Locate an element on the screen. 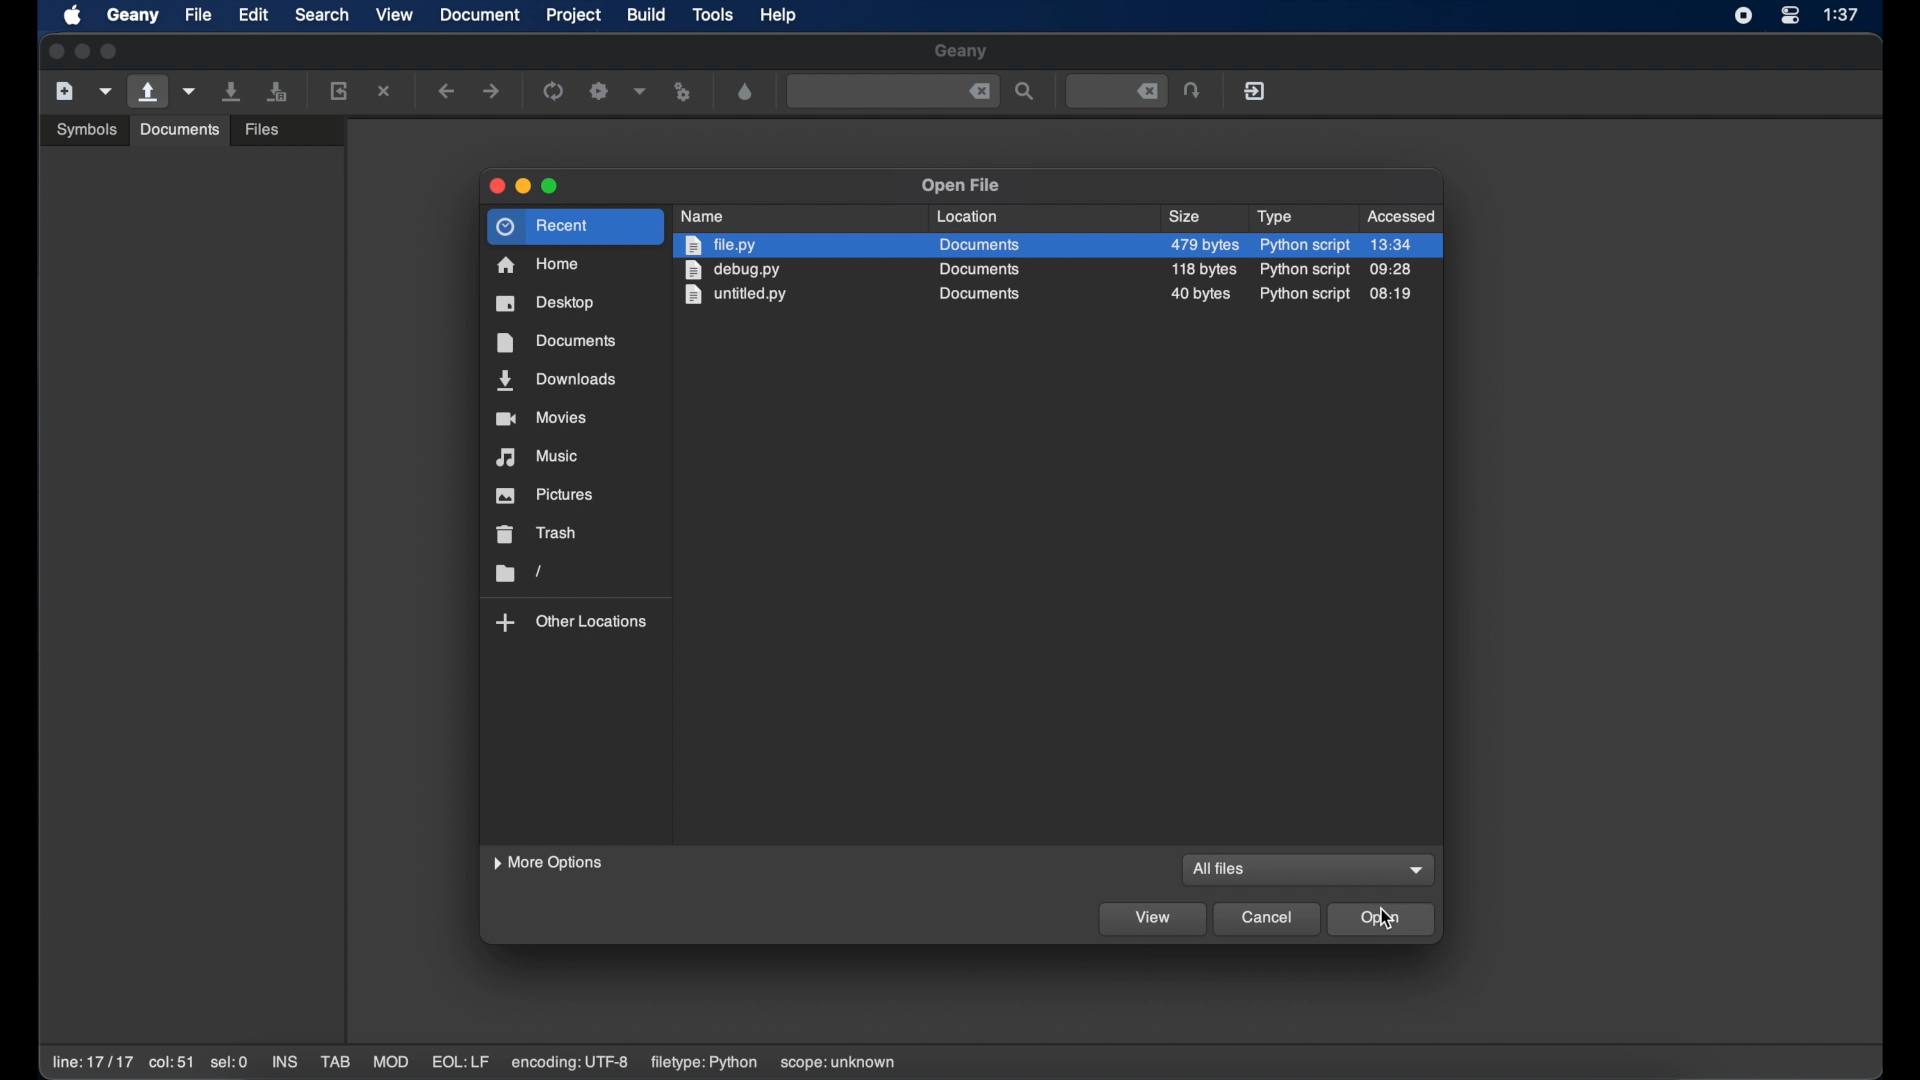  scope: unknown is located at coordinates (839, 1064).